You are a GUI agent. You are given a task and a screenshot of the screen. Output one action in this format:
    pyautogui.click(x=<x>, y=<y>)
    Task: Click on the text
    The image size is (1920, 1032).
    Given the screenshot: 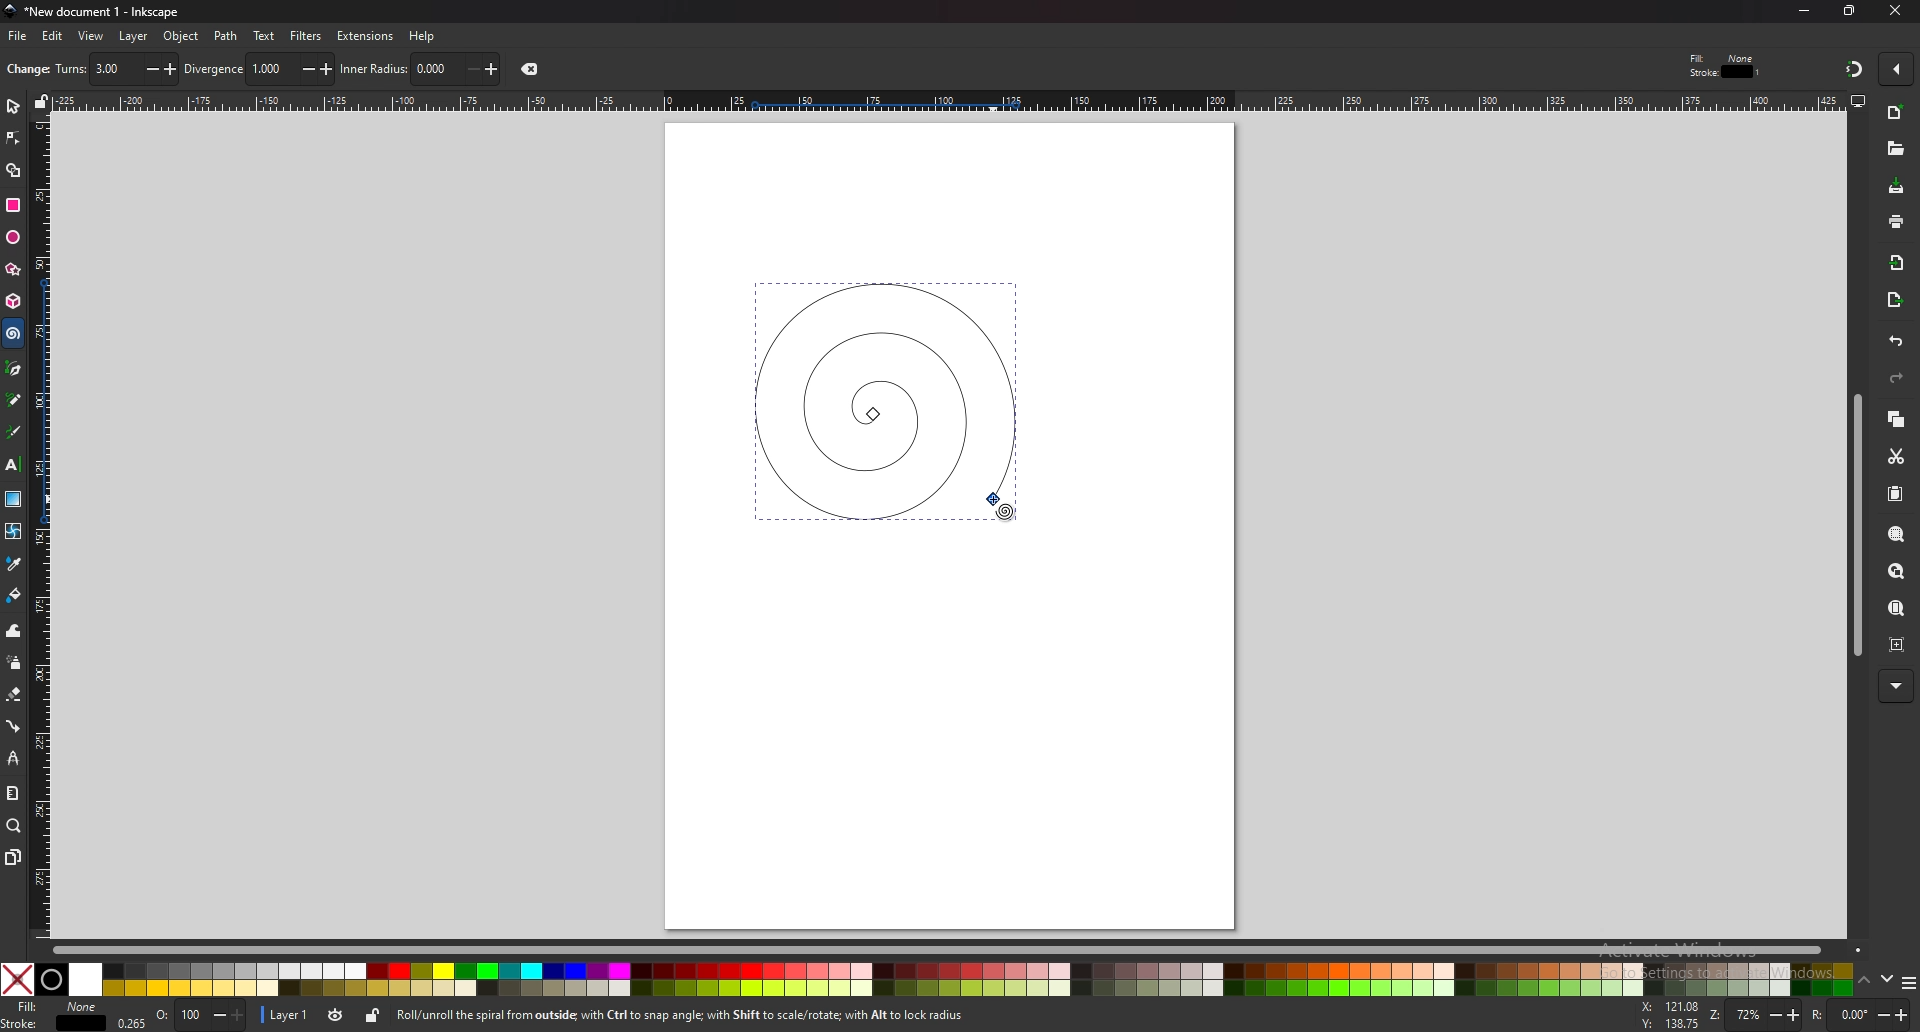 What is the action you would take?
    pyautogui.click(x=263, y=36)
    